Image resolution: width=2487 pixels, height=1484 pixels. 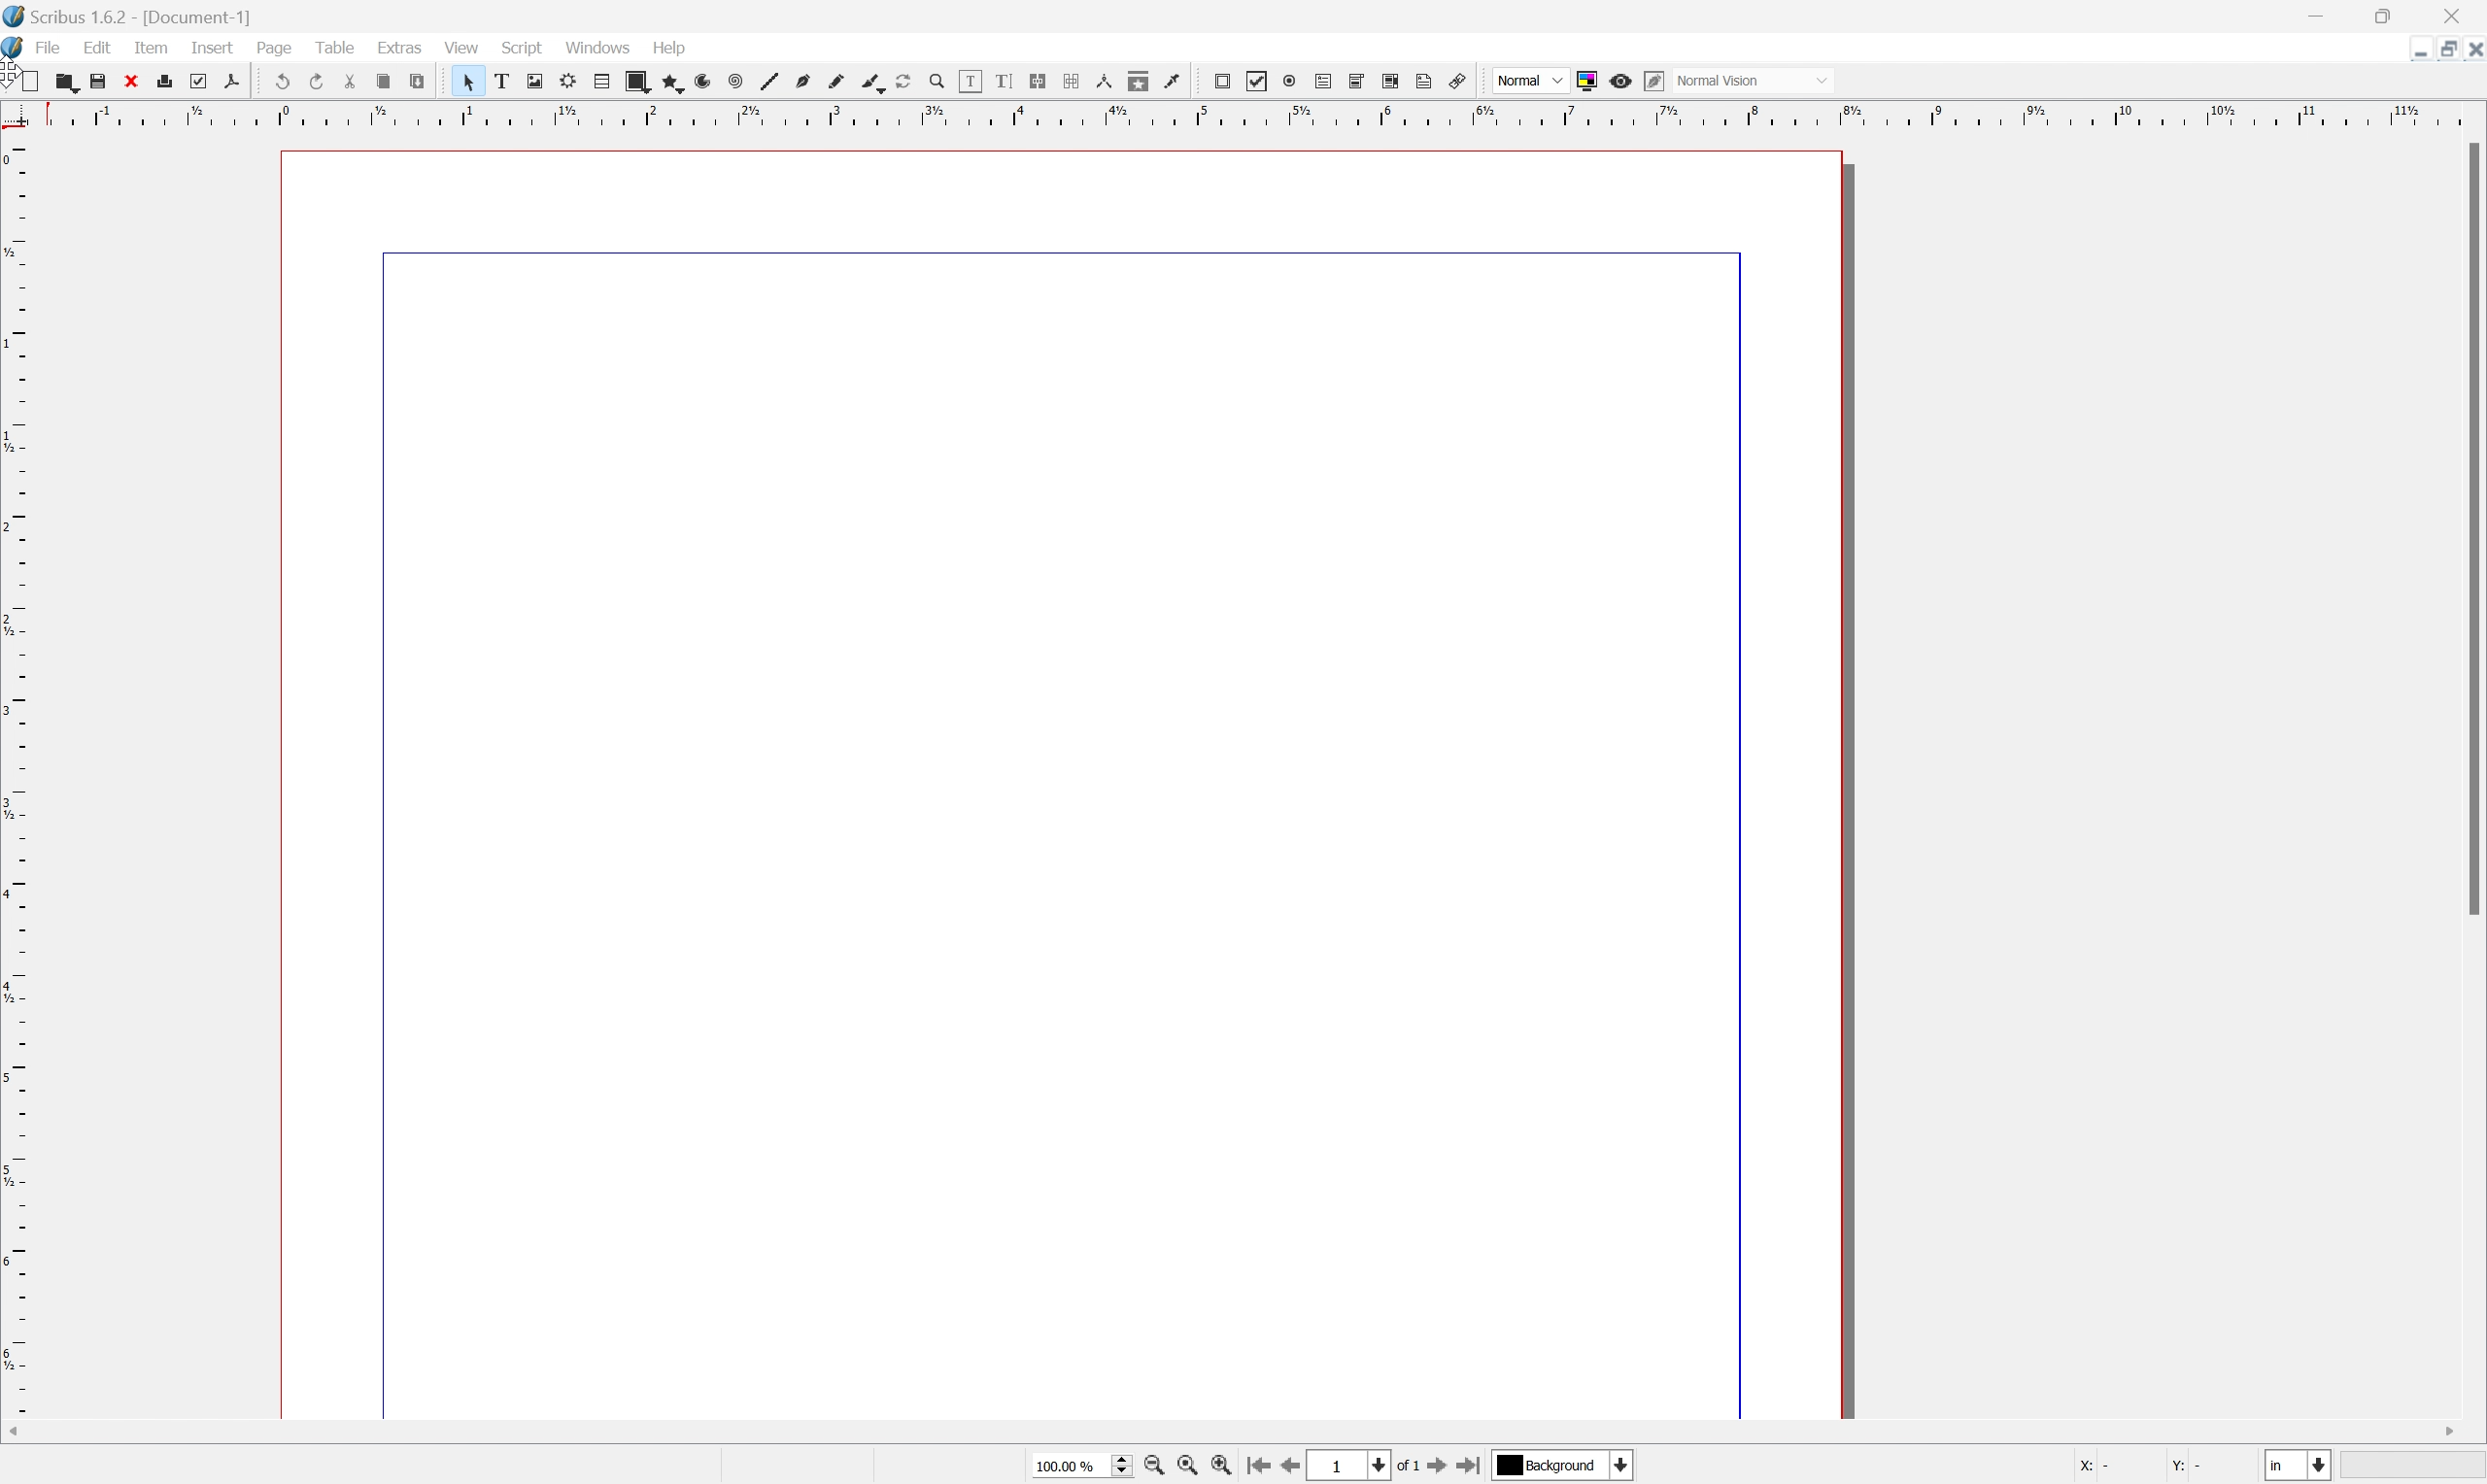 What do you see at coordinates (602, 81) in the screenshot?
I see `table` at bounding box center [602, 81].